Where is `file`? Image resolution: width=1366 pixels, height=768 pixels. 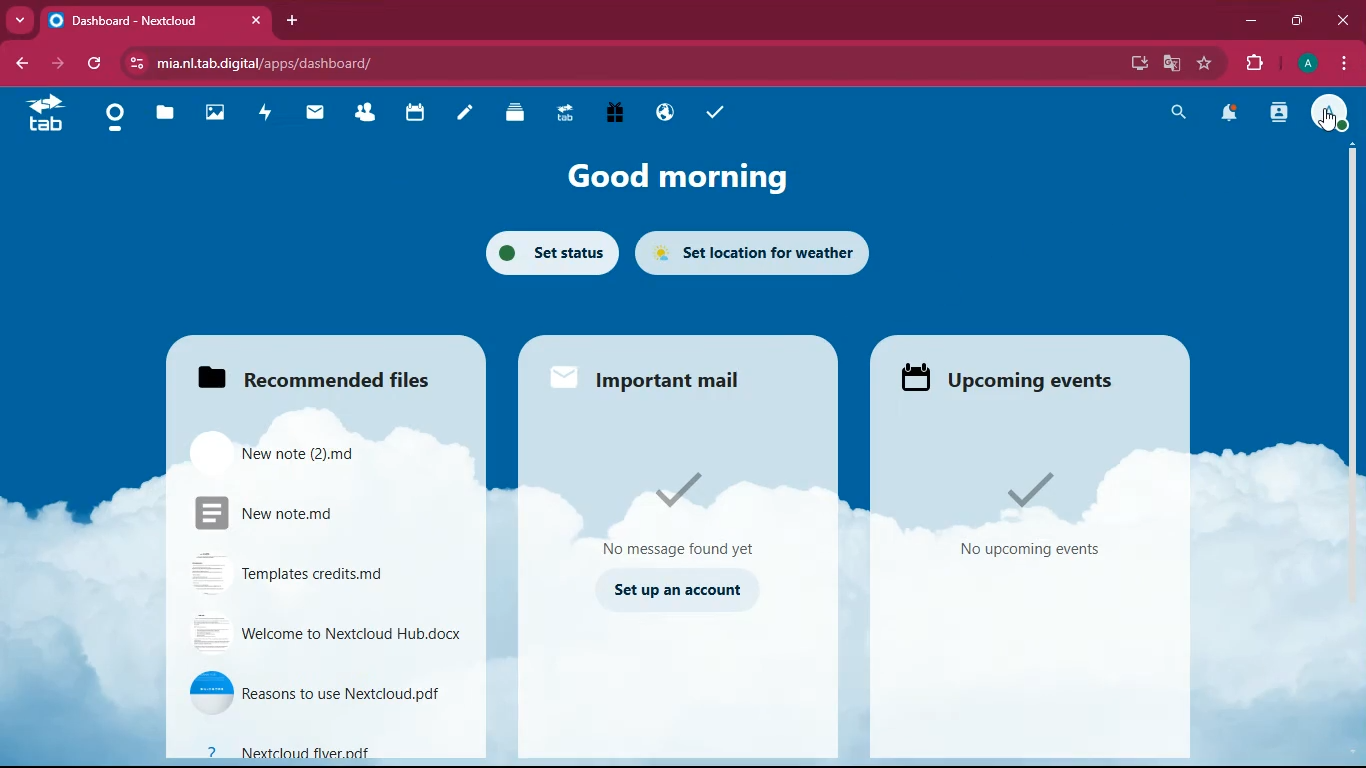 file is located at coordinates (307, 515).